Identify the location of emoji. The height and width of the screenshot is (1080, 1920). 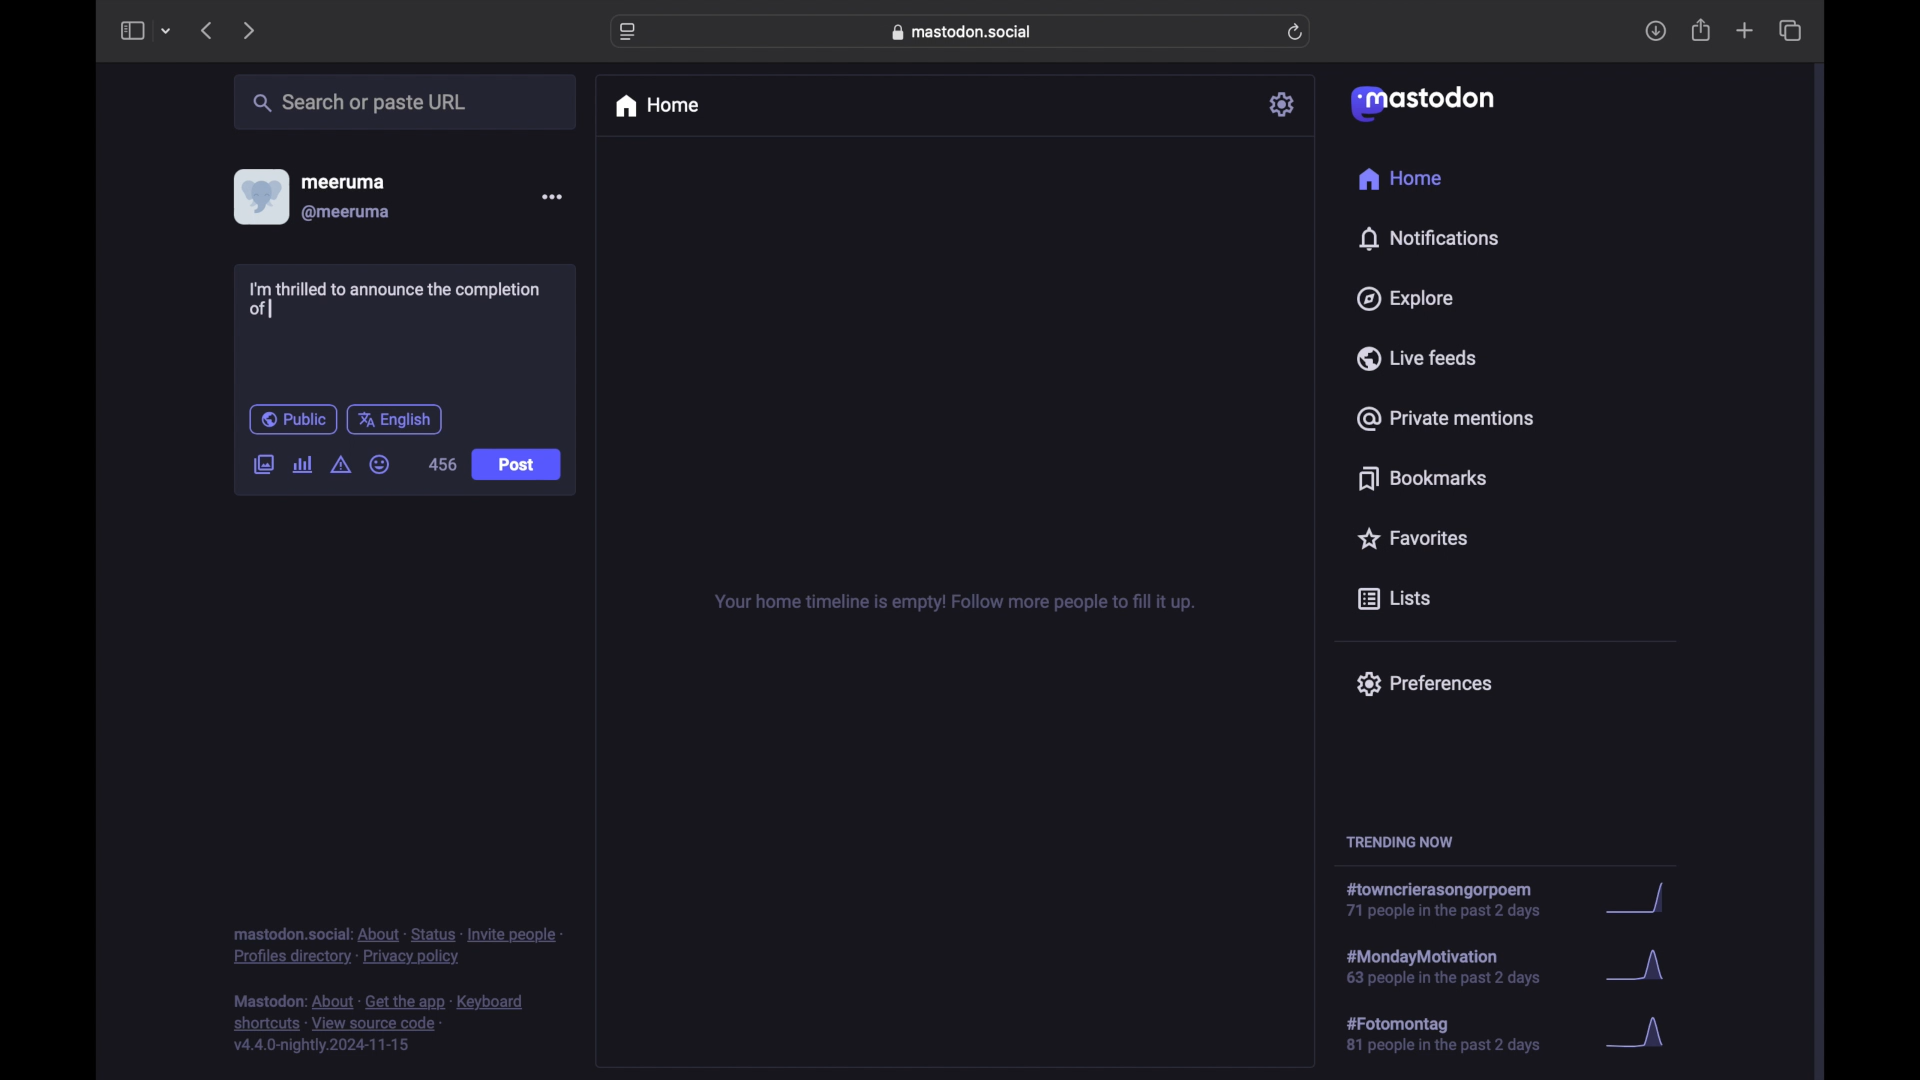
(380, 464).